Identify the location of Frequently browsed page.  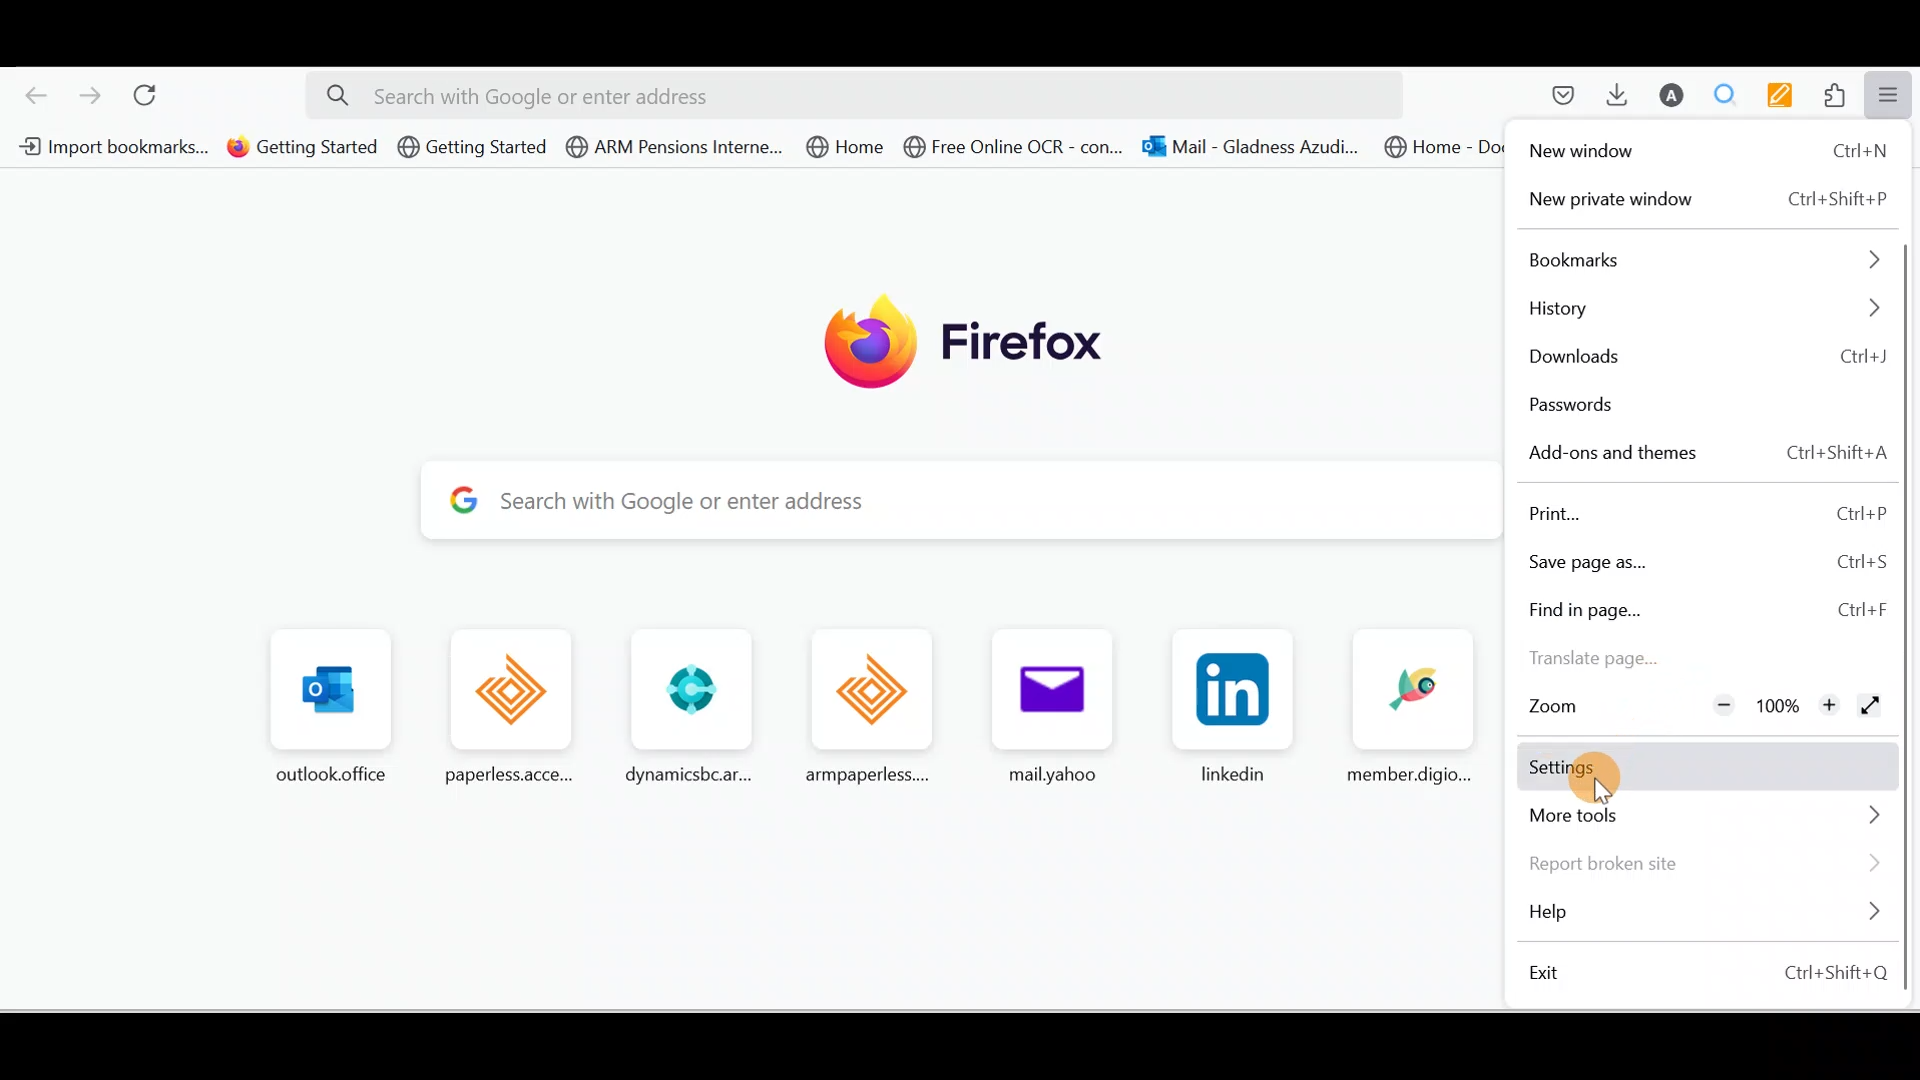
(334, 699).